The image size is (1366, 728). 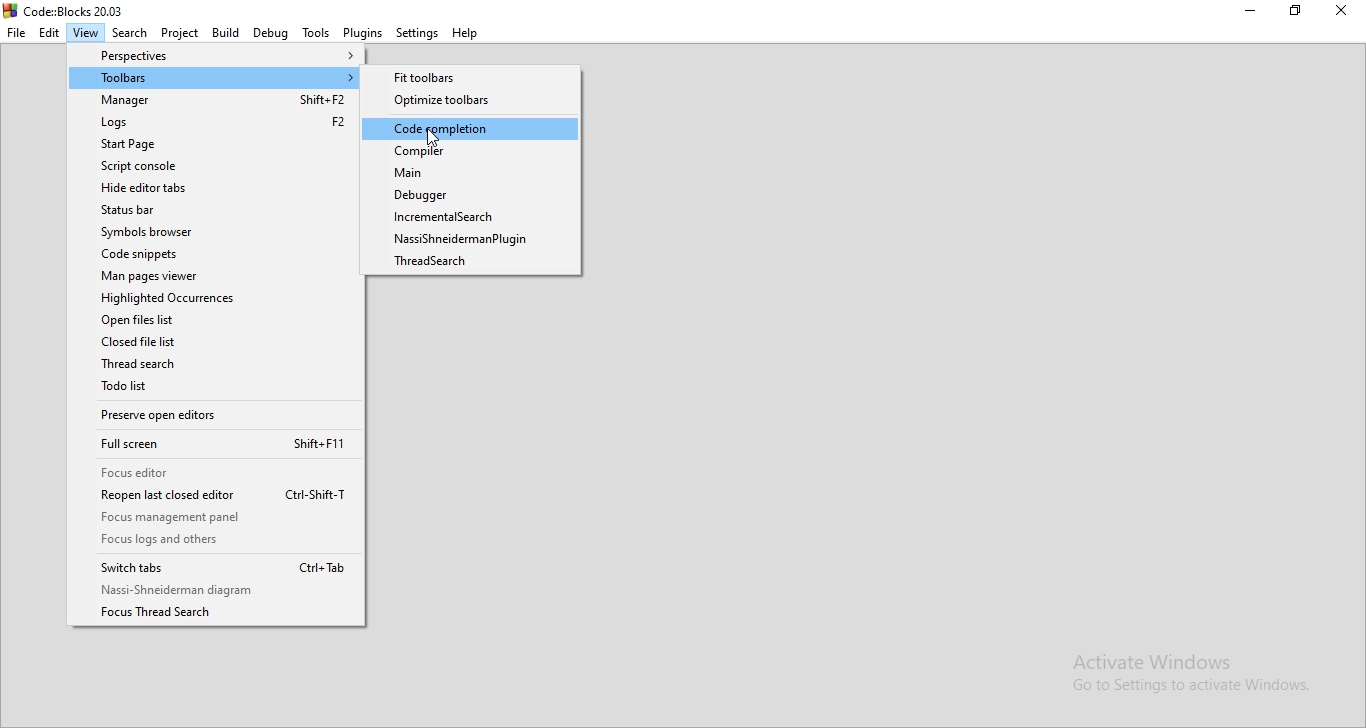 What do you see at coordinates (215, 445) in the screenshot?
I see `Full screen` at bounding box center [215, 445].